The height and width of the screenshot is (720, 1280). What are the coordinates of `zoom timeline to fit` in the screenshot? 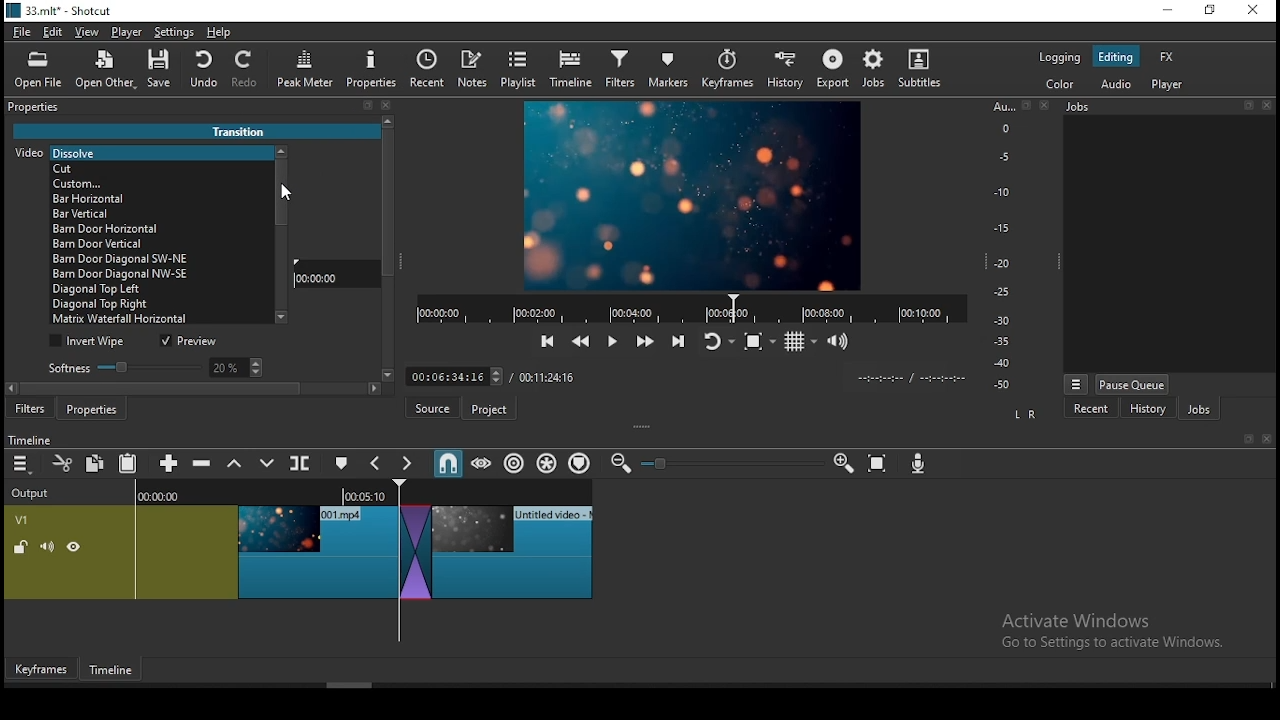 It's located at (879, 466).